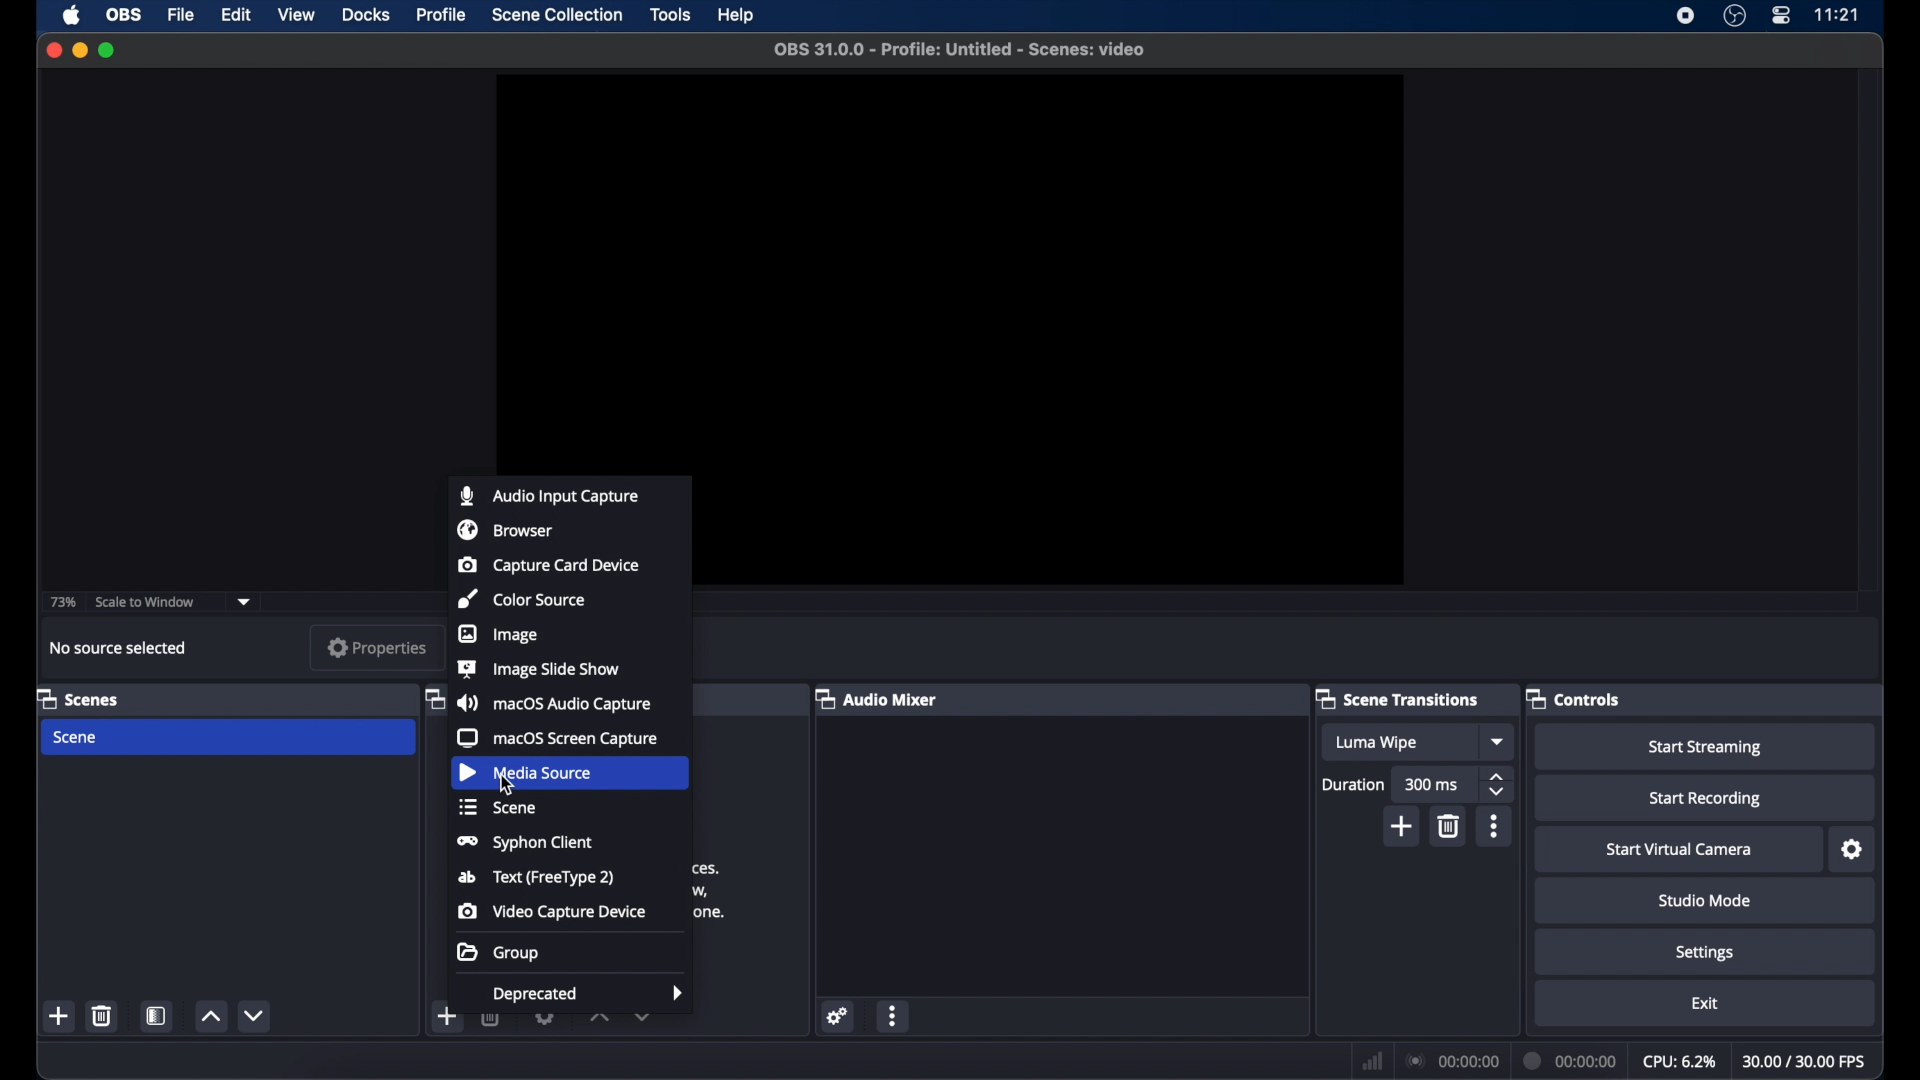  Describe the element at coordinates (499, 953) in the screenshot. I see `group` at that location.